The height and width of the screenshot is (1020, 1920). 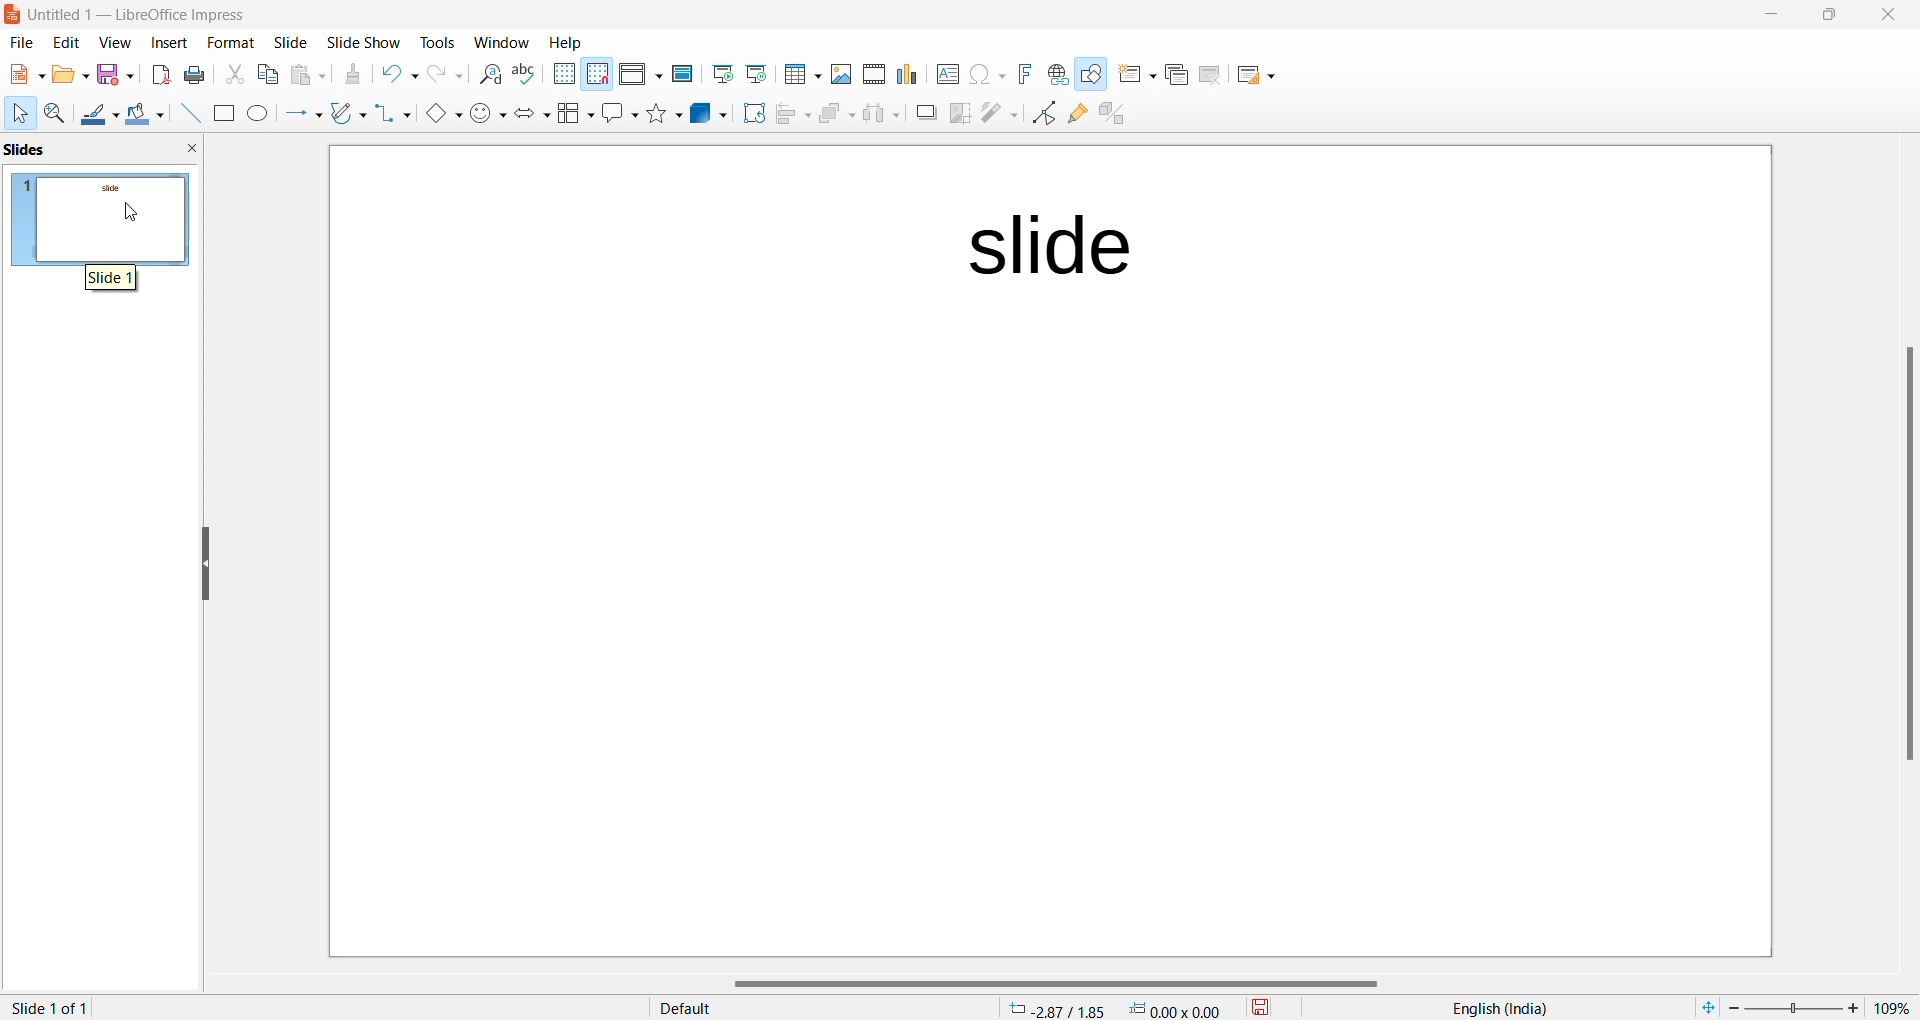 I want to click on maximize, so click(x=1831, y=19).